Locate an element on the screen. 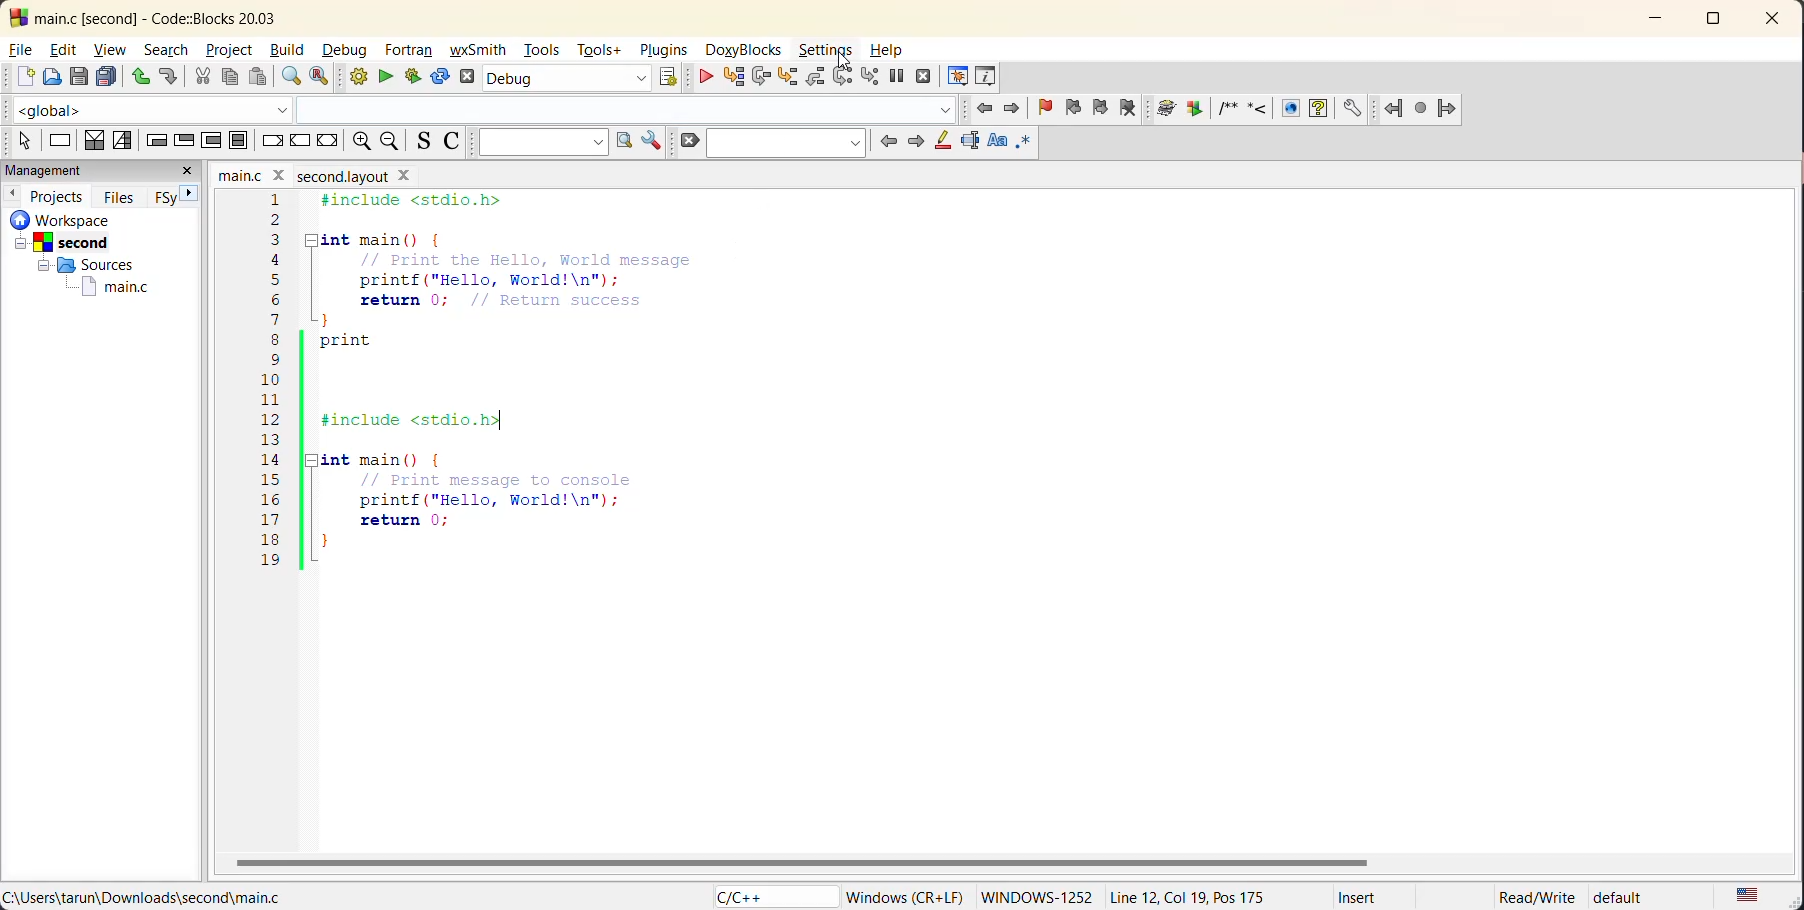 The image size is (1804, 910). file location is located at coordinates (147, 898).